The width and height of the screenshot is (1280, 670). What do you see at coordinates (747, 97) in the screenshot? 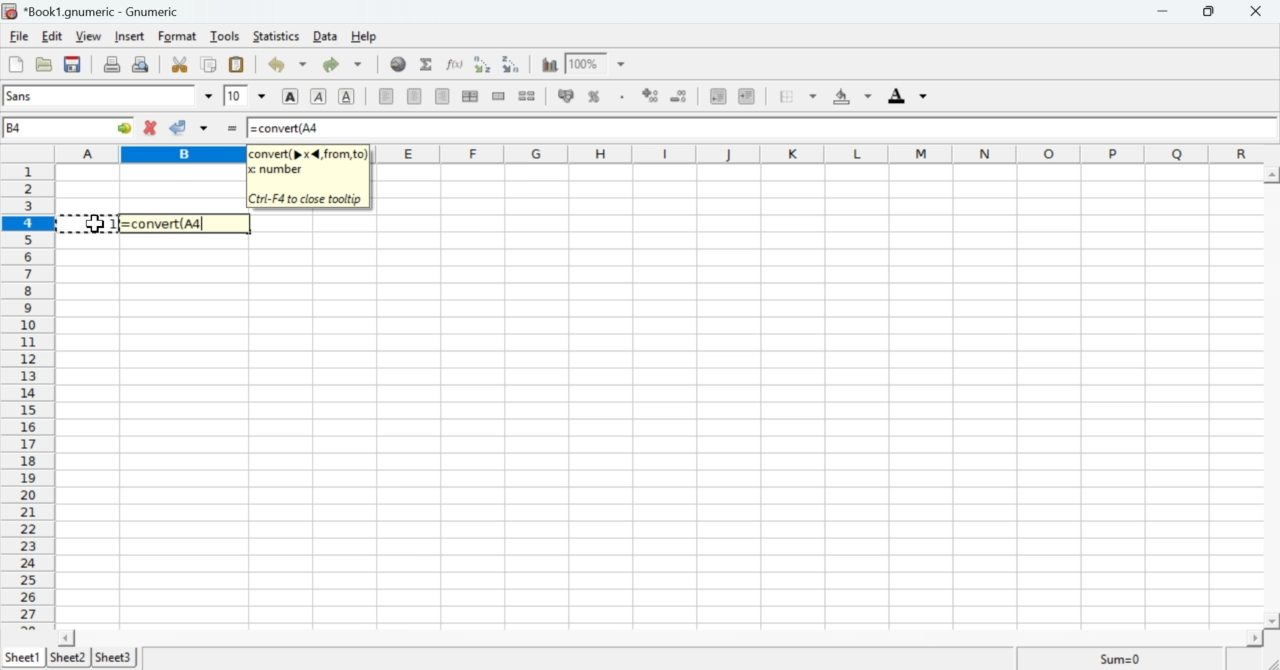
I see `Increase indent, align to the left.` at bounding box center [747, 97].